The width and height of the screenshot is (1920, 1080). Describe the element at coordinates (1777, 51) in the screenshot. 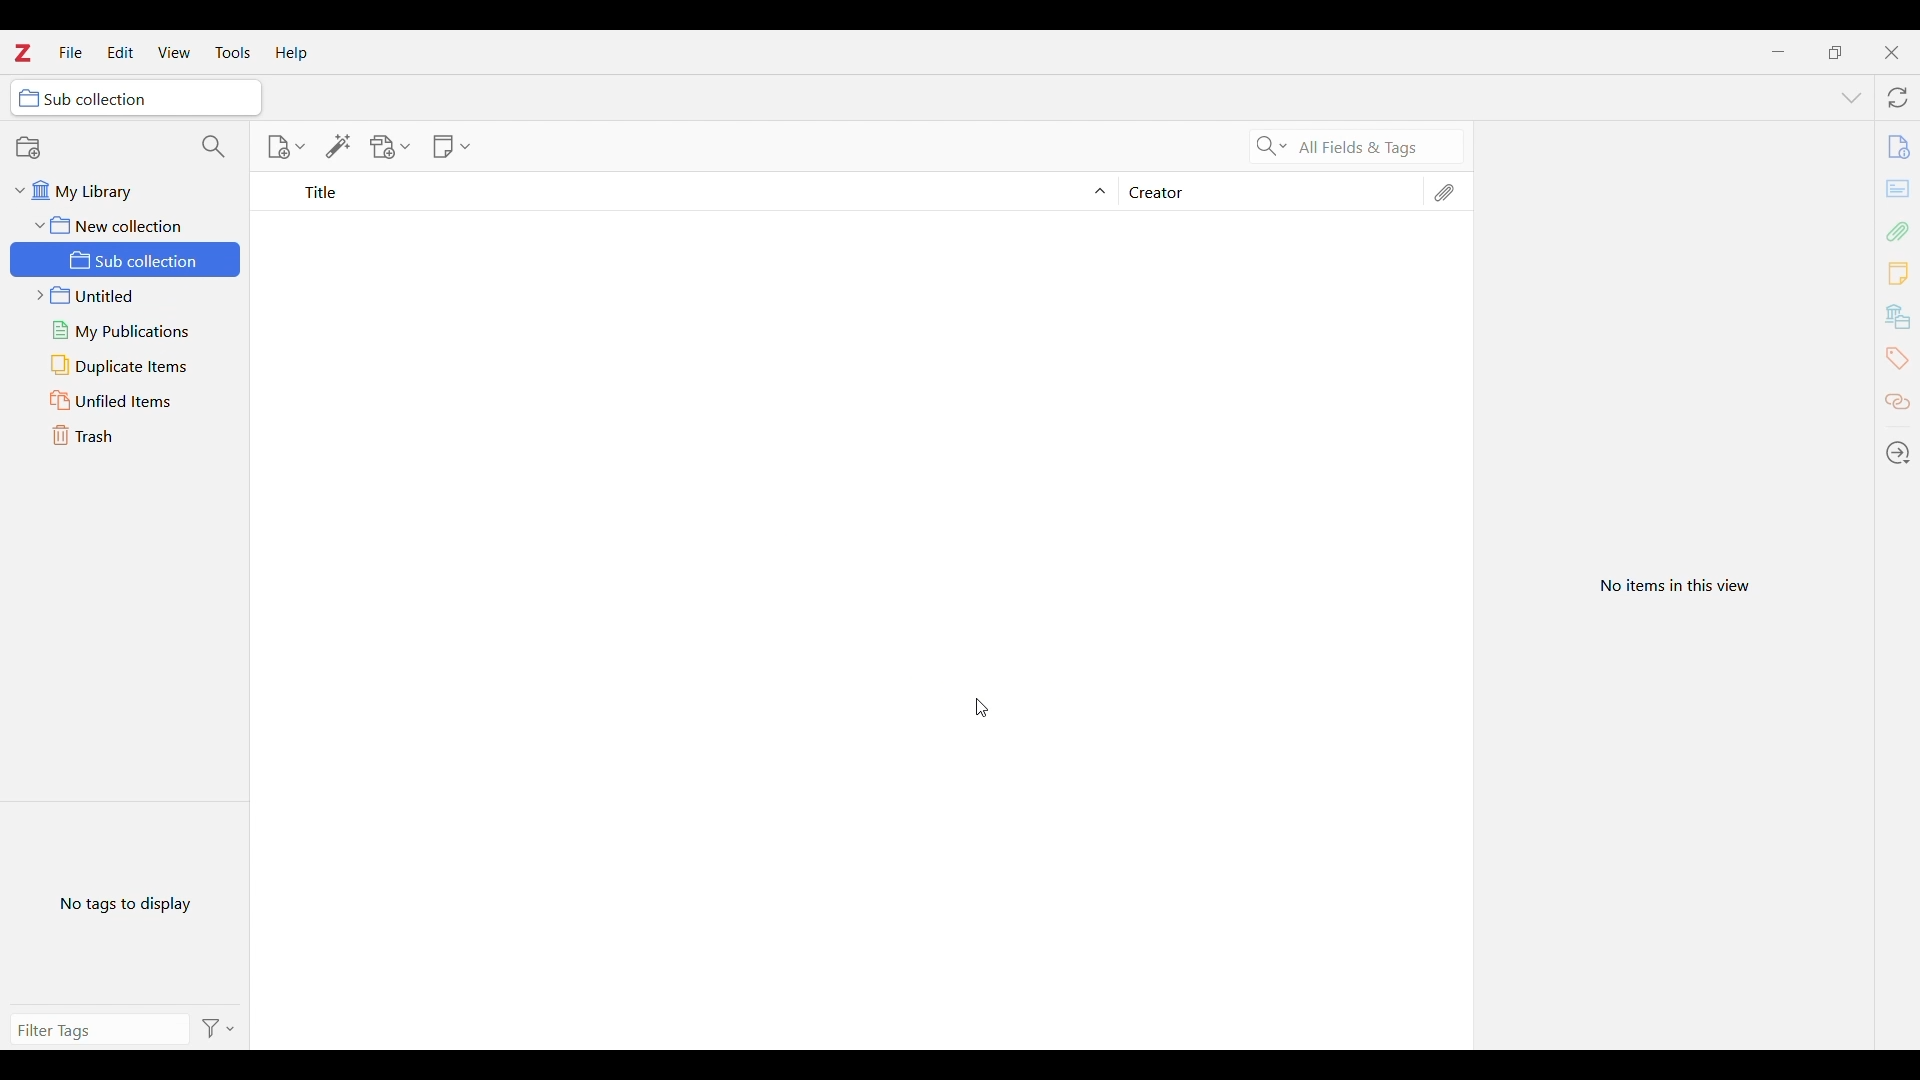

I see `Minimize` at that location.